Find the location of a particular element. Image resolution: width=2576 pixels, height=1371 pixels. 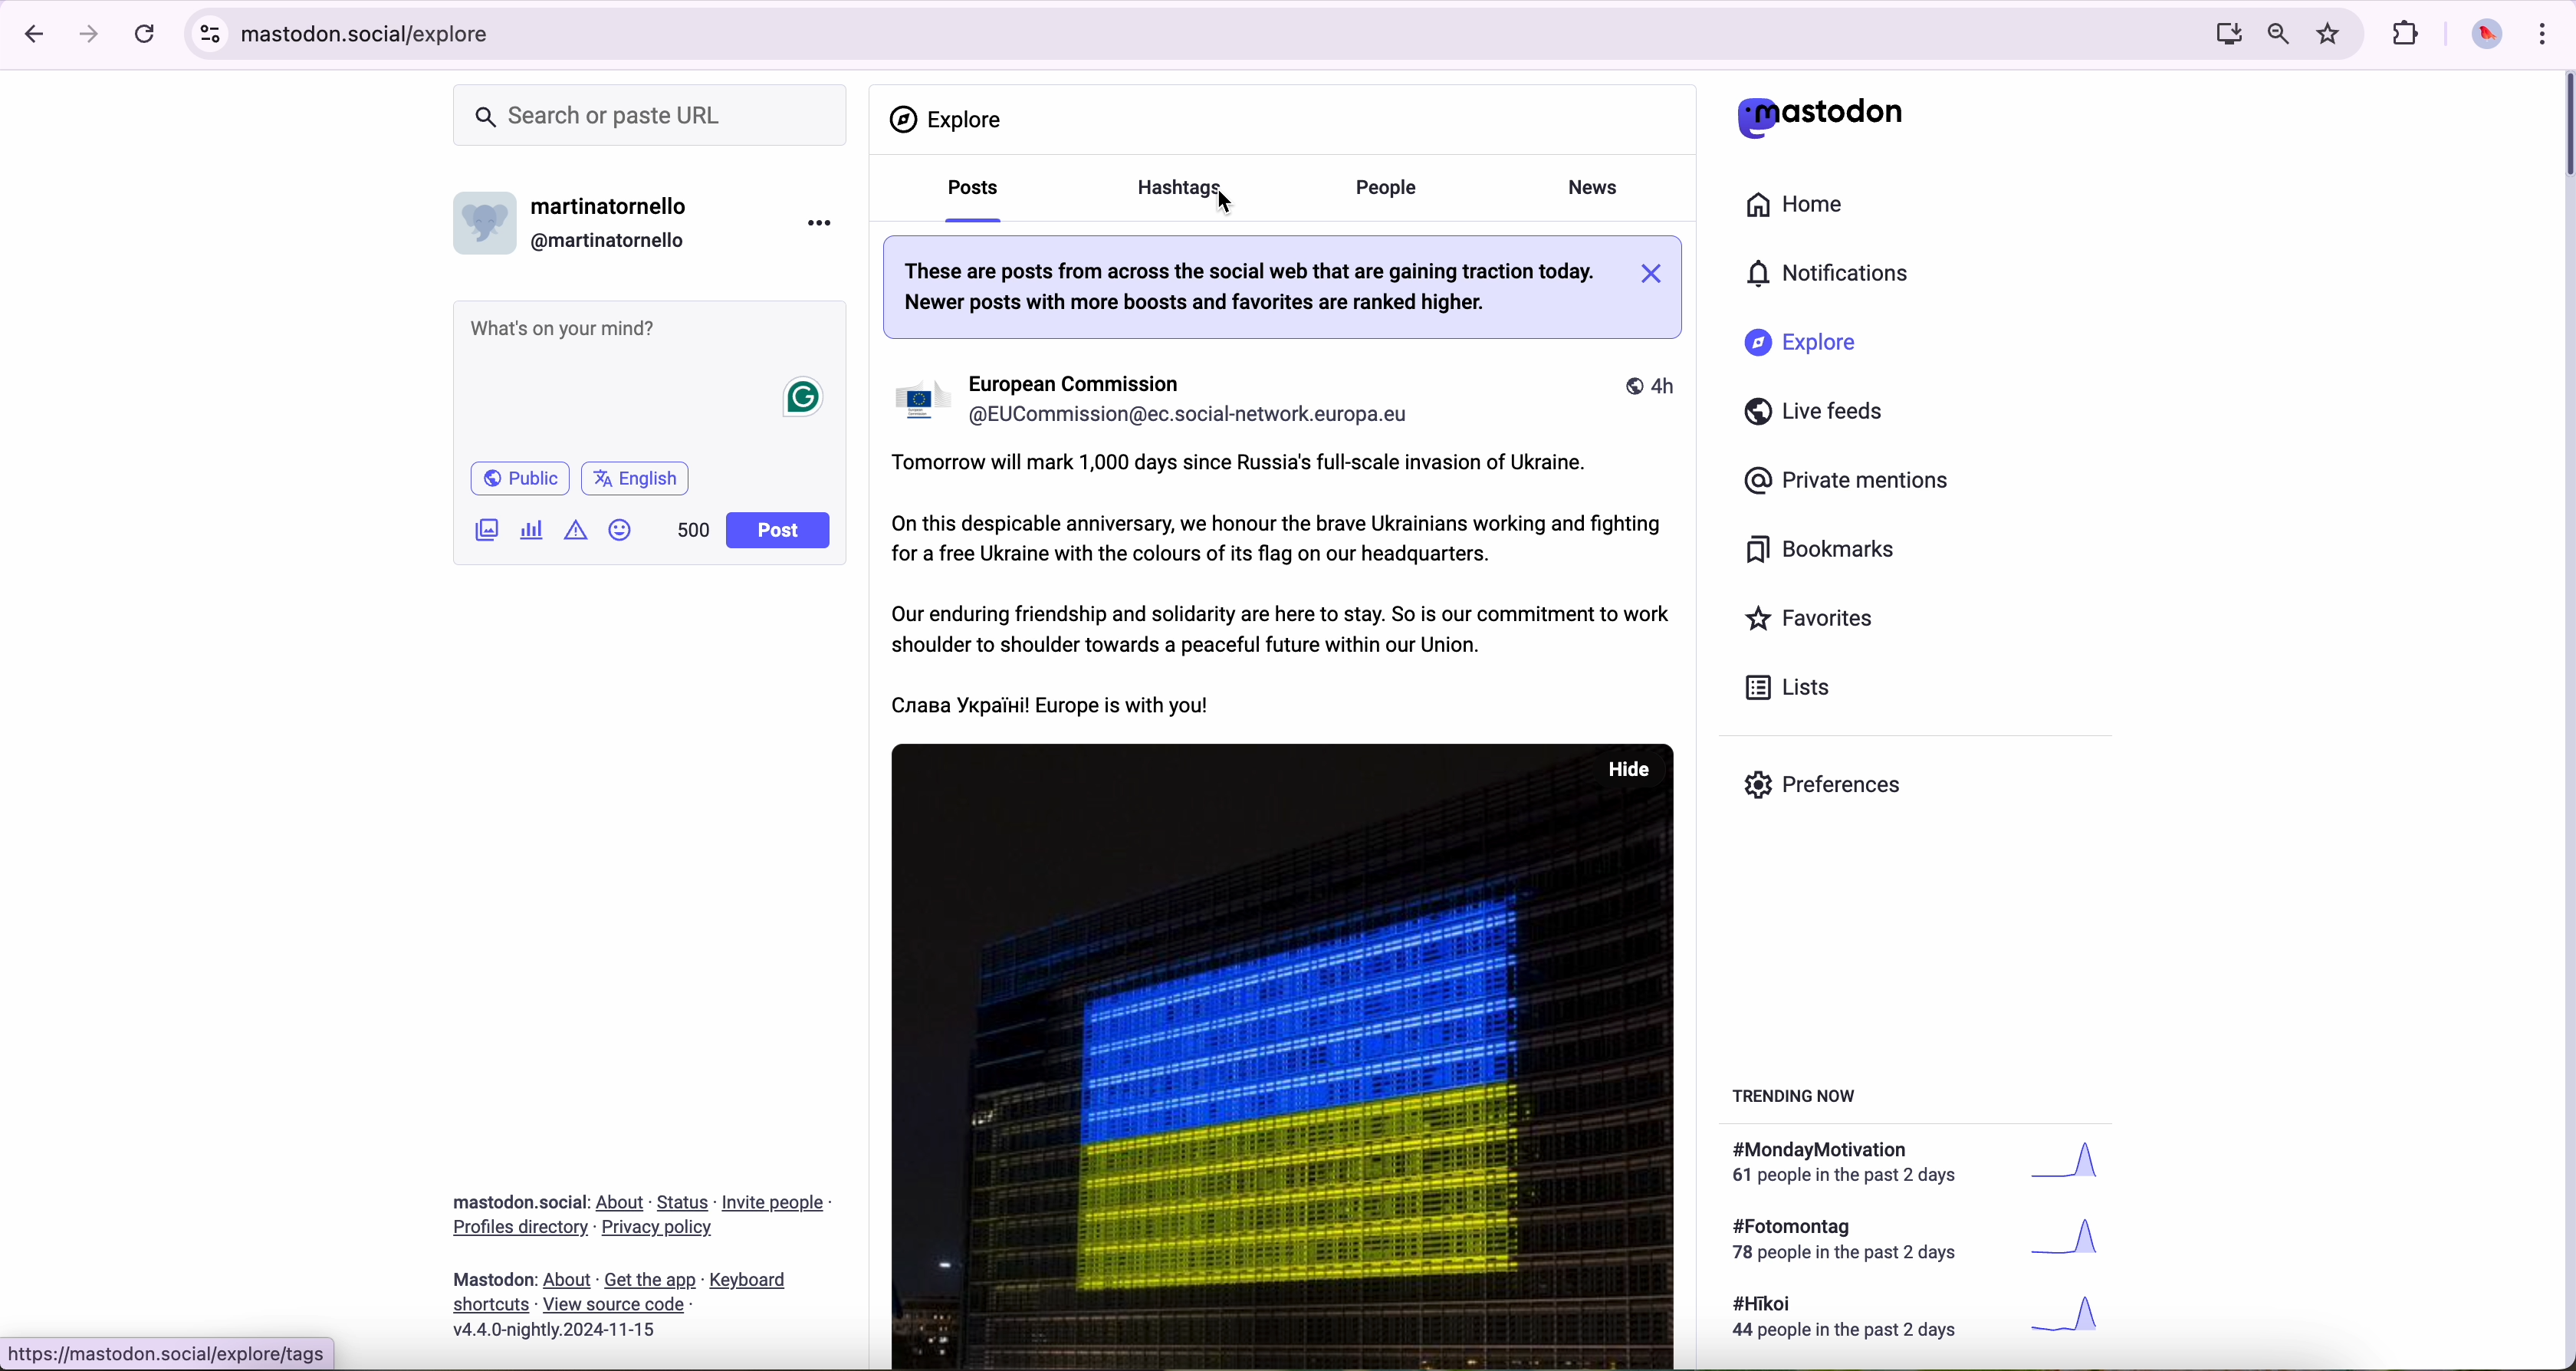

profile picture is located at coordinates (2487, 37).